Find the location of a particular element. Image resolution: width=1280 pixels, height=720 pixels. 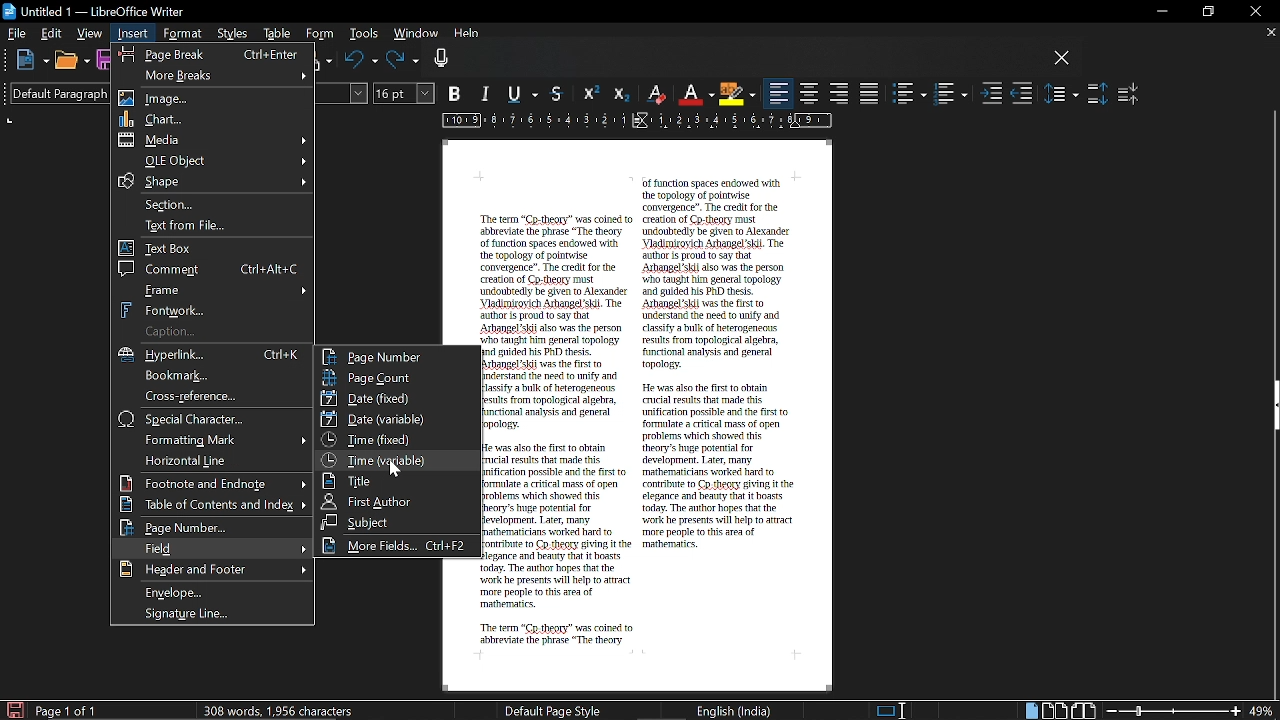

cursor is located at coordinates (395, 470).